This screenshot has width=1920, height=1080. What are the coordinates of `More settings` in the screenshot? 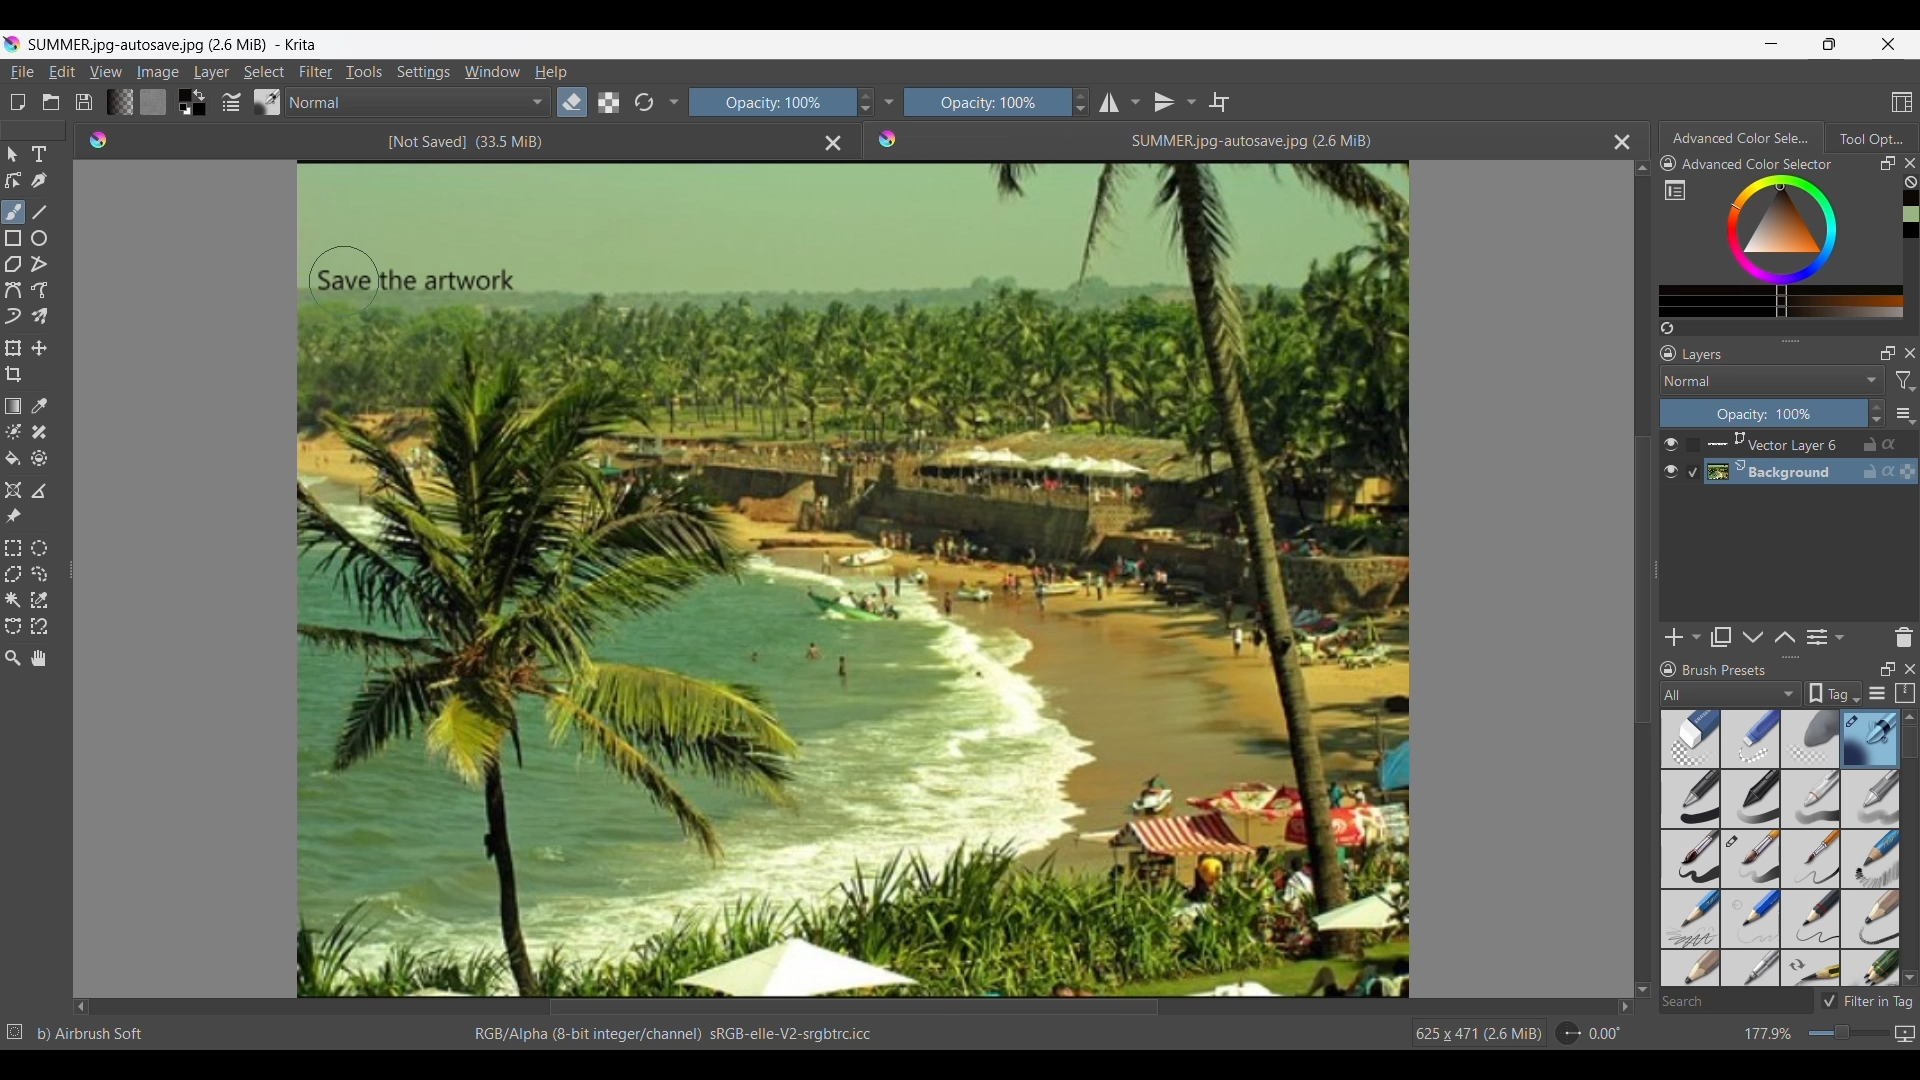 It's located at (1904, 413).